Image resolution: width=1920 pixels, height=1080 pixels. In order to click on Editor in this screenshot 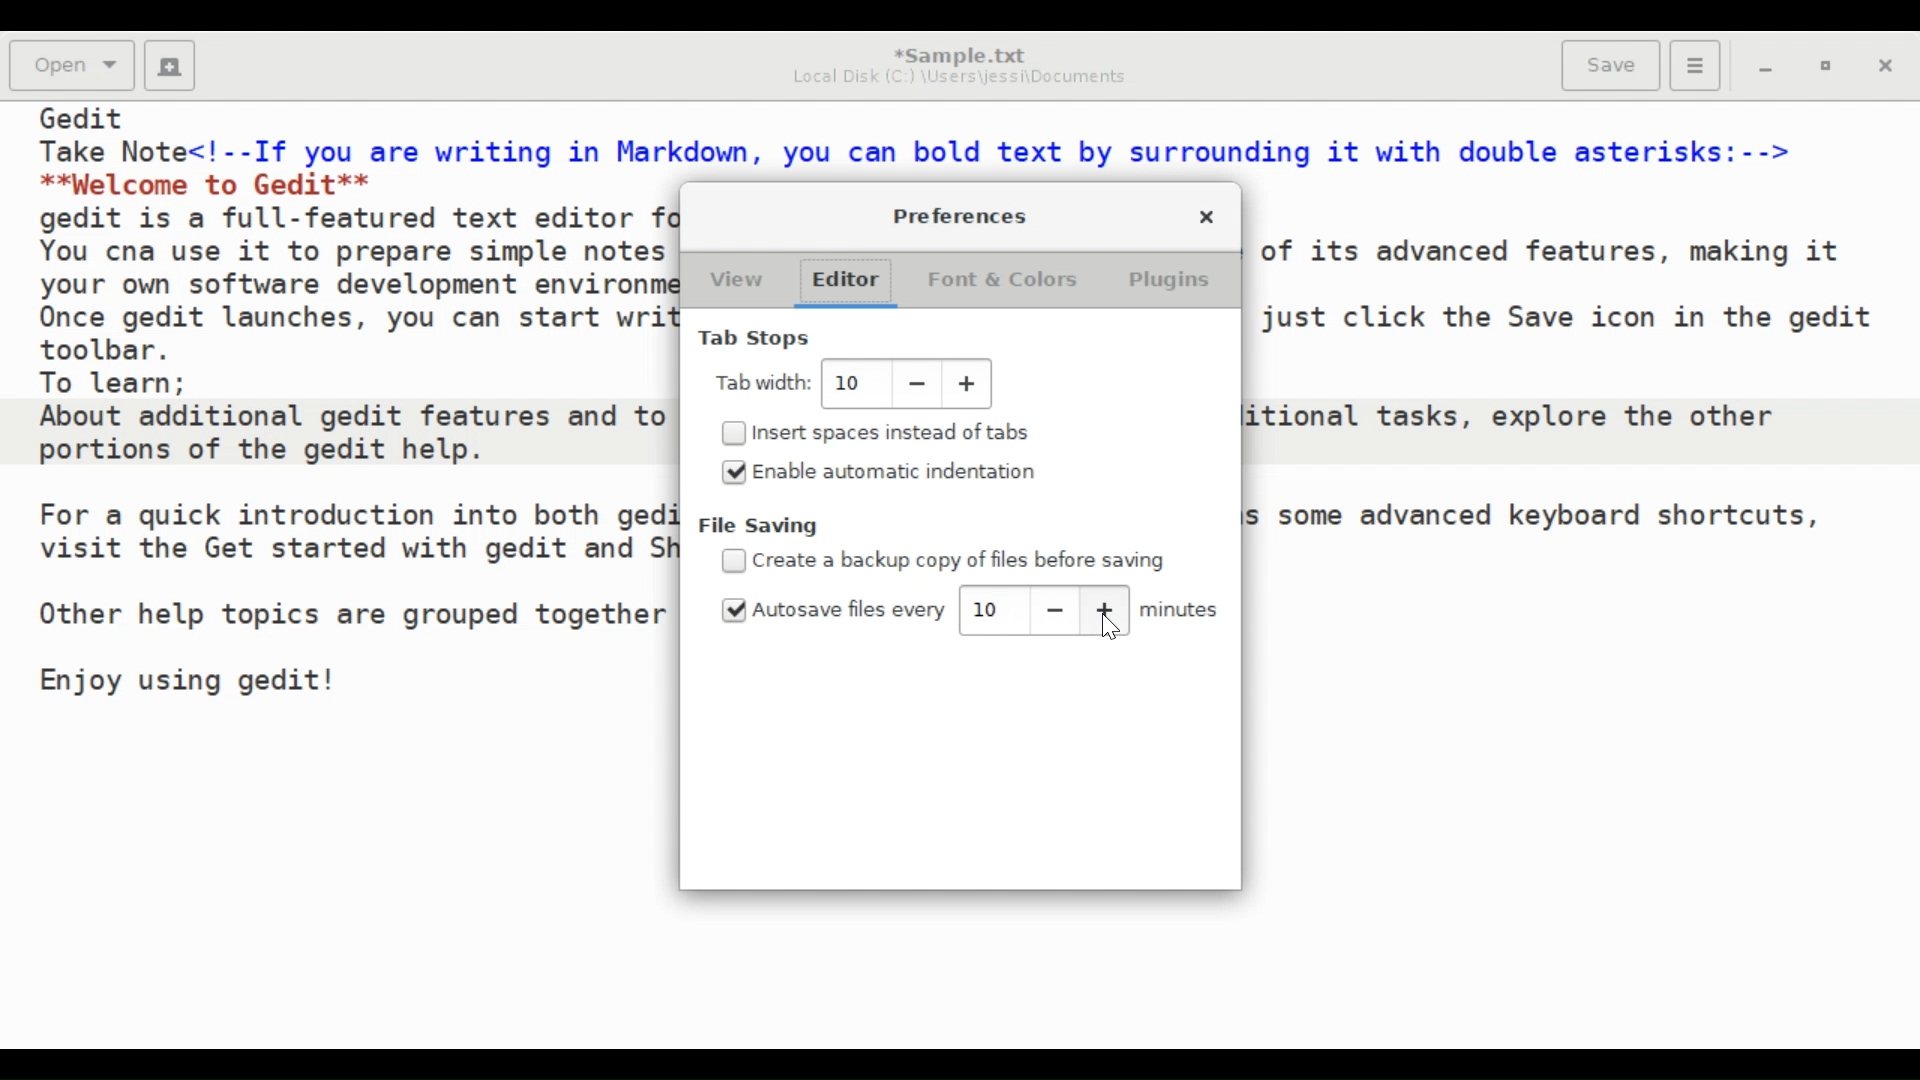, I will do `click(844, 282)`.